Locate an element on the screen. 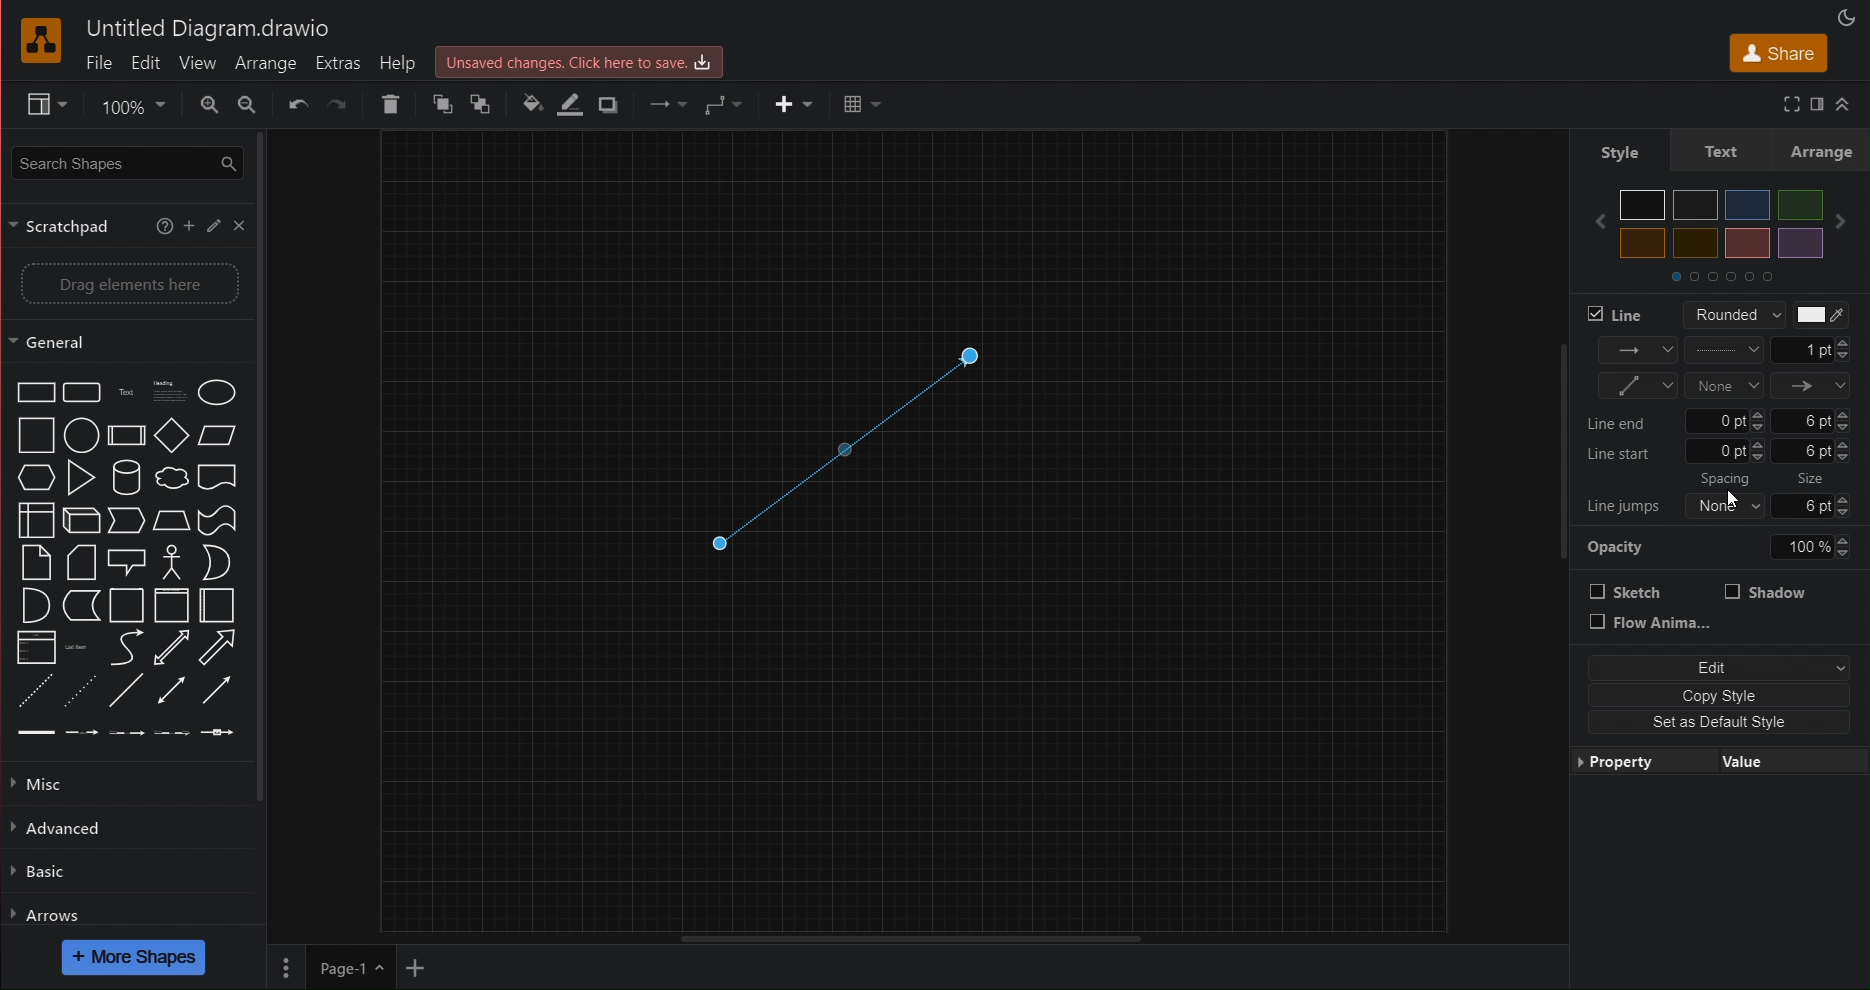 This screenshot has width=1870, height=990. Help is located at coordinates (164, 222).